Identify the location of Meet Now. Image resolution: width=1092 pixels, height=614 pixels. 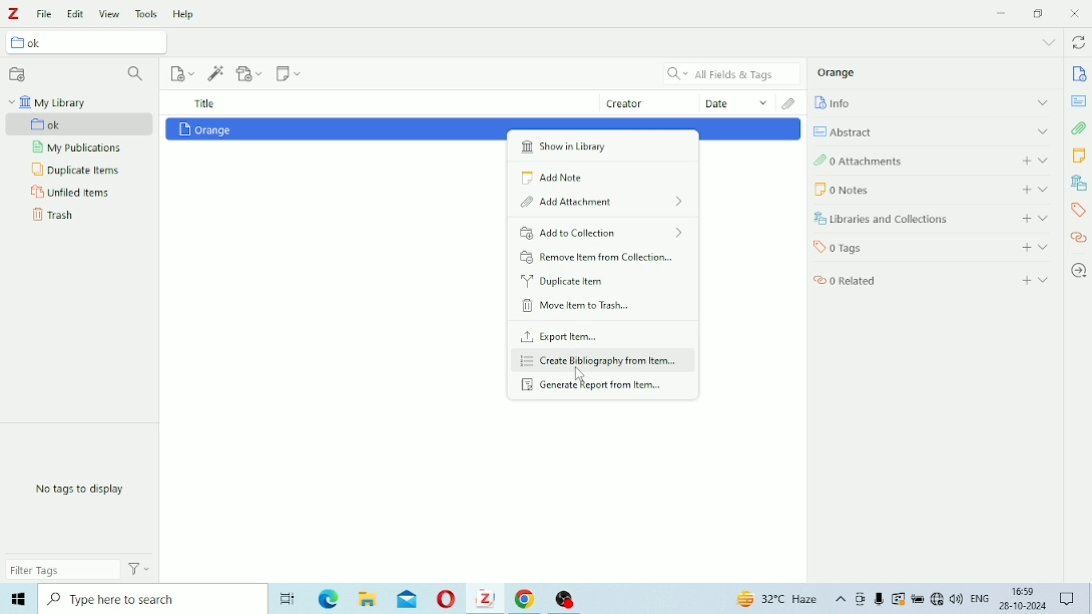
(861, 599).